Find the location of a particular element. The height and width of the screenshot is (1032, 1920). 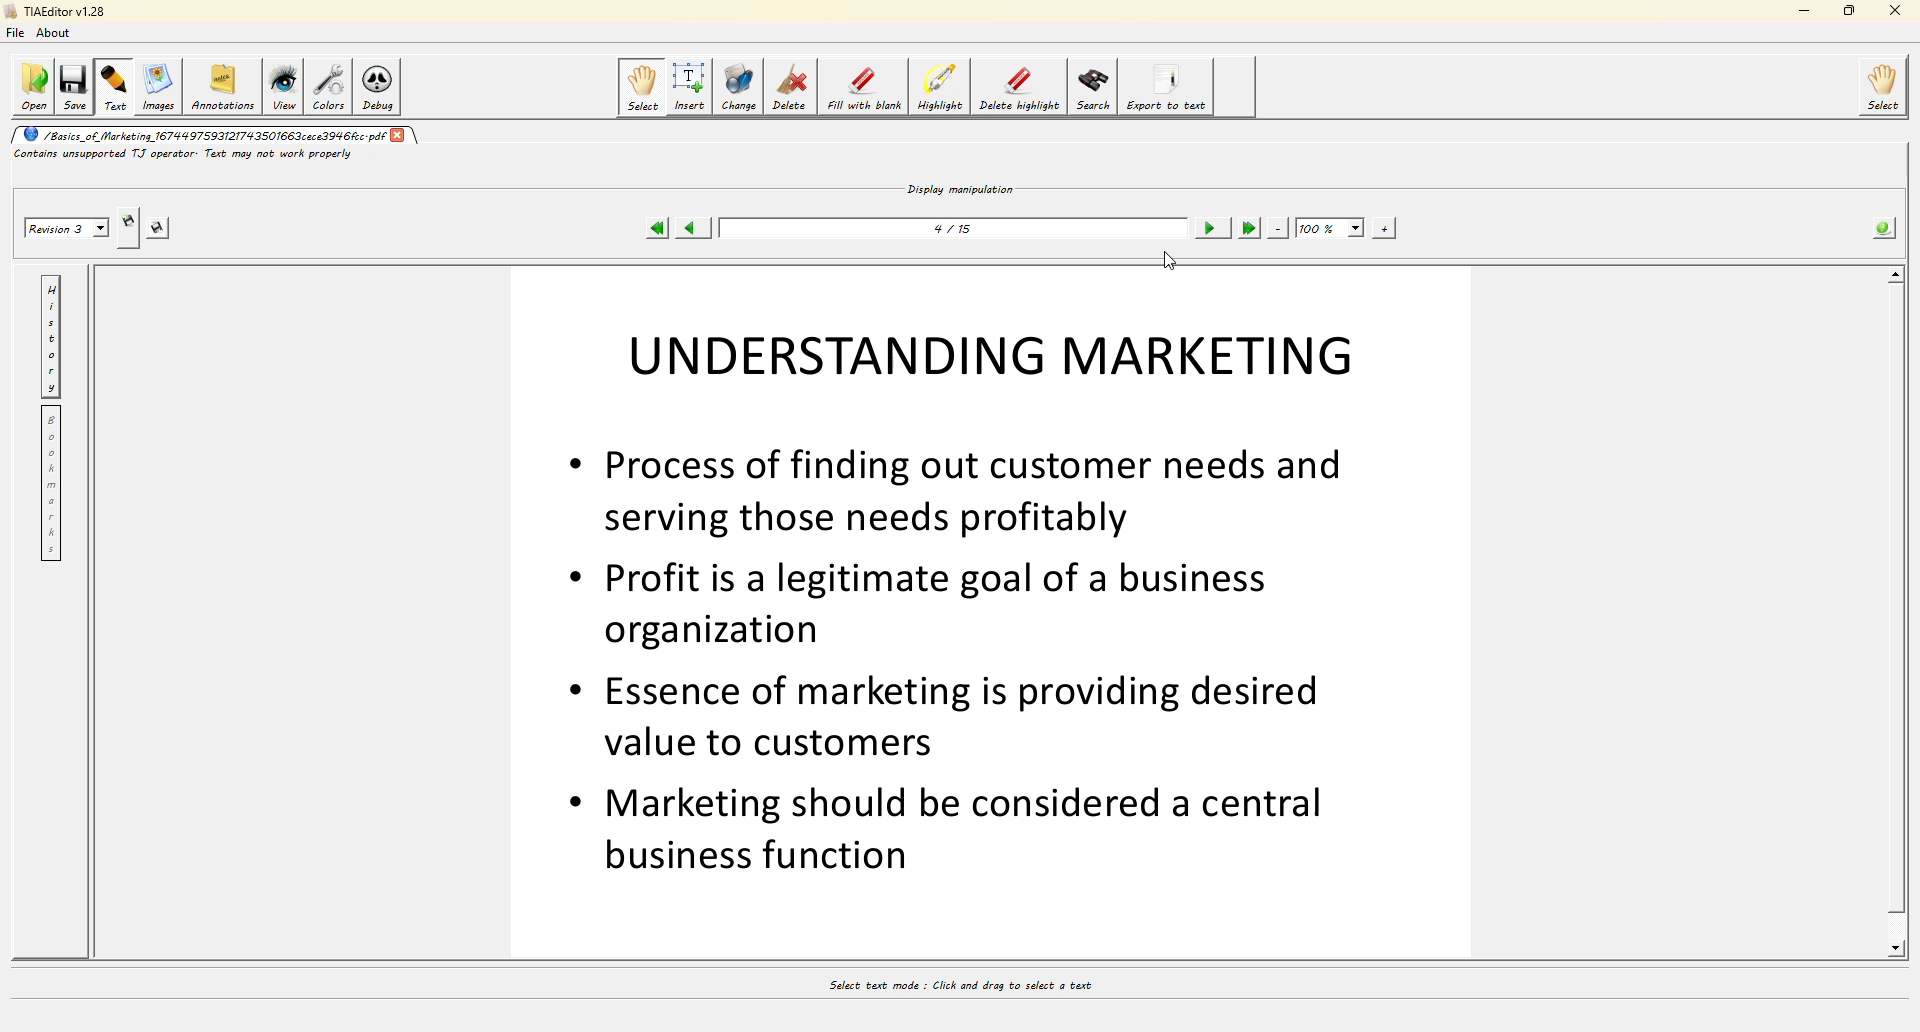

history is located at coordinates (52, 335).